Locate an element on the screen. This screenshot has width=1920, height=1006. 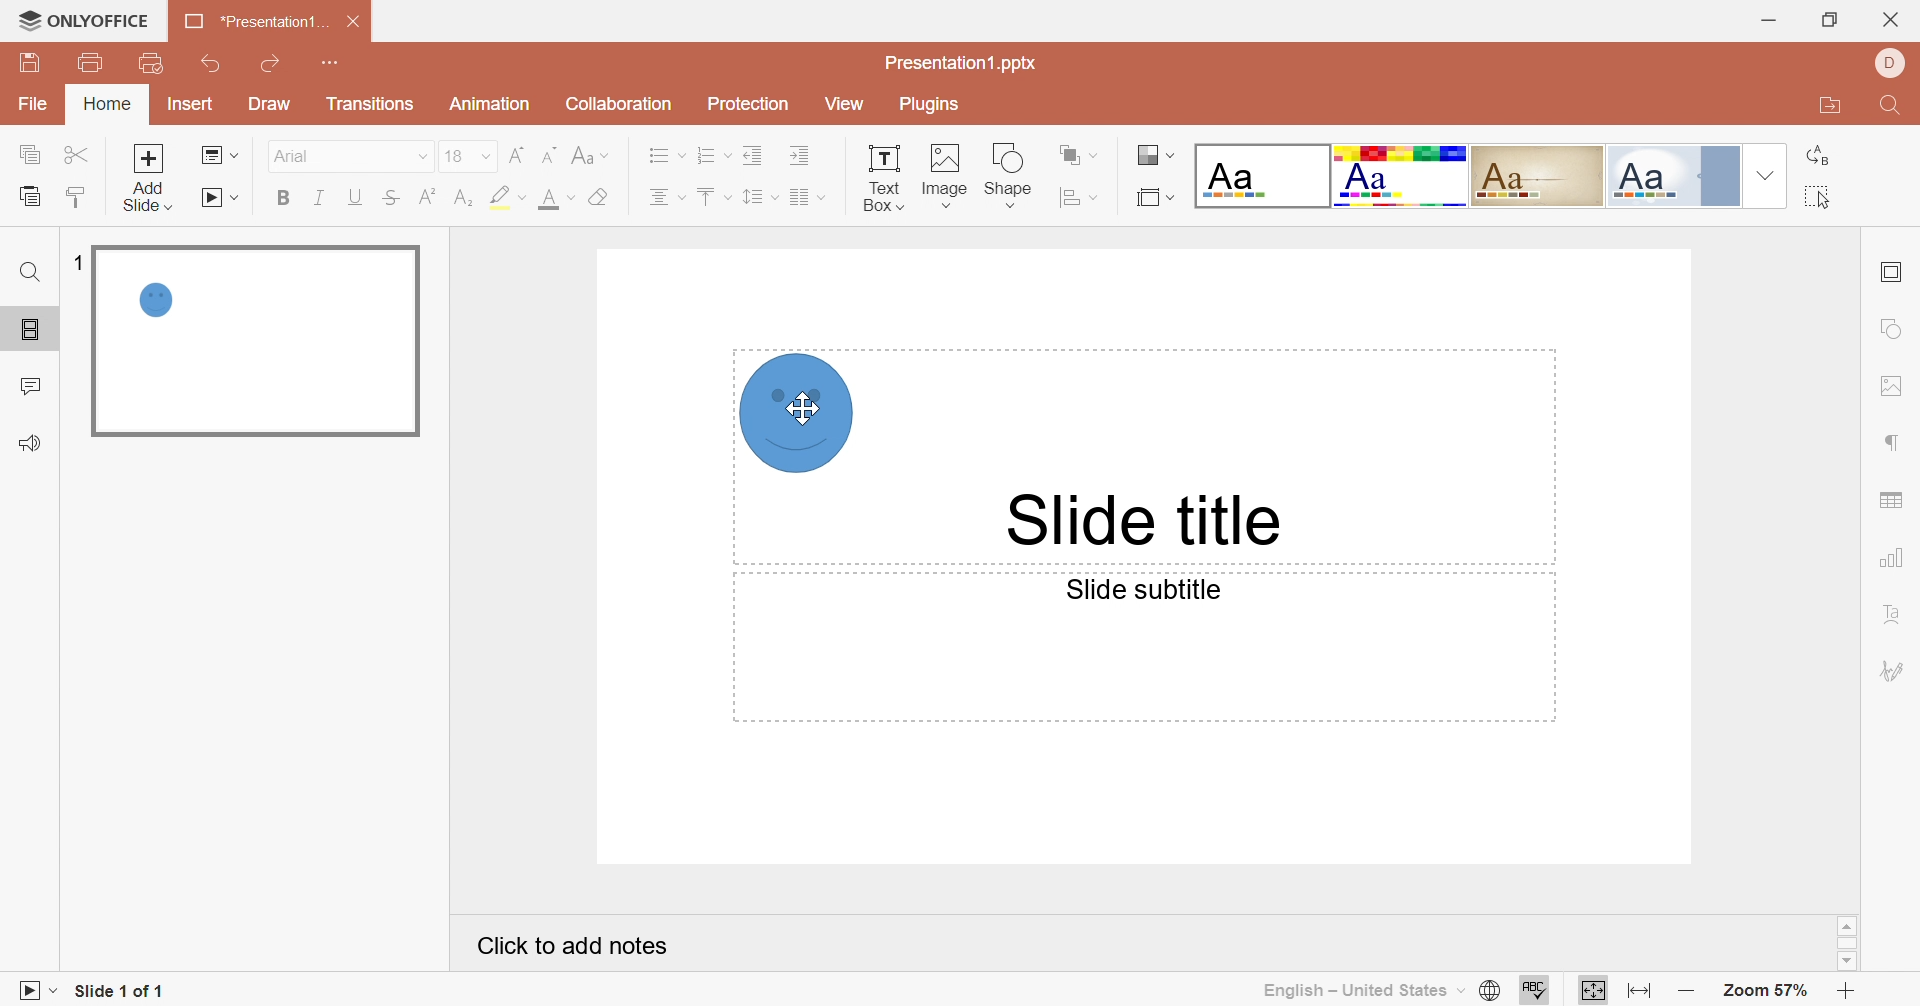
Basic is located at coordinates (1401, 176).